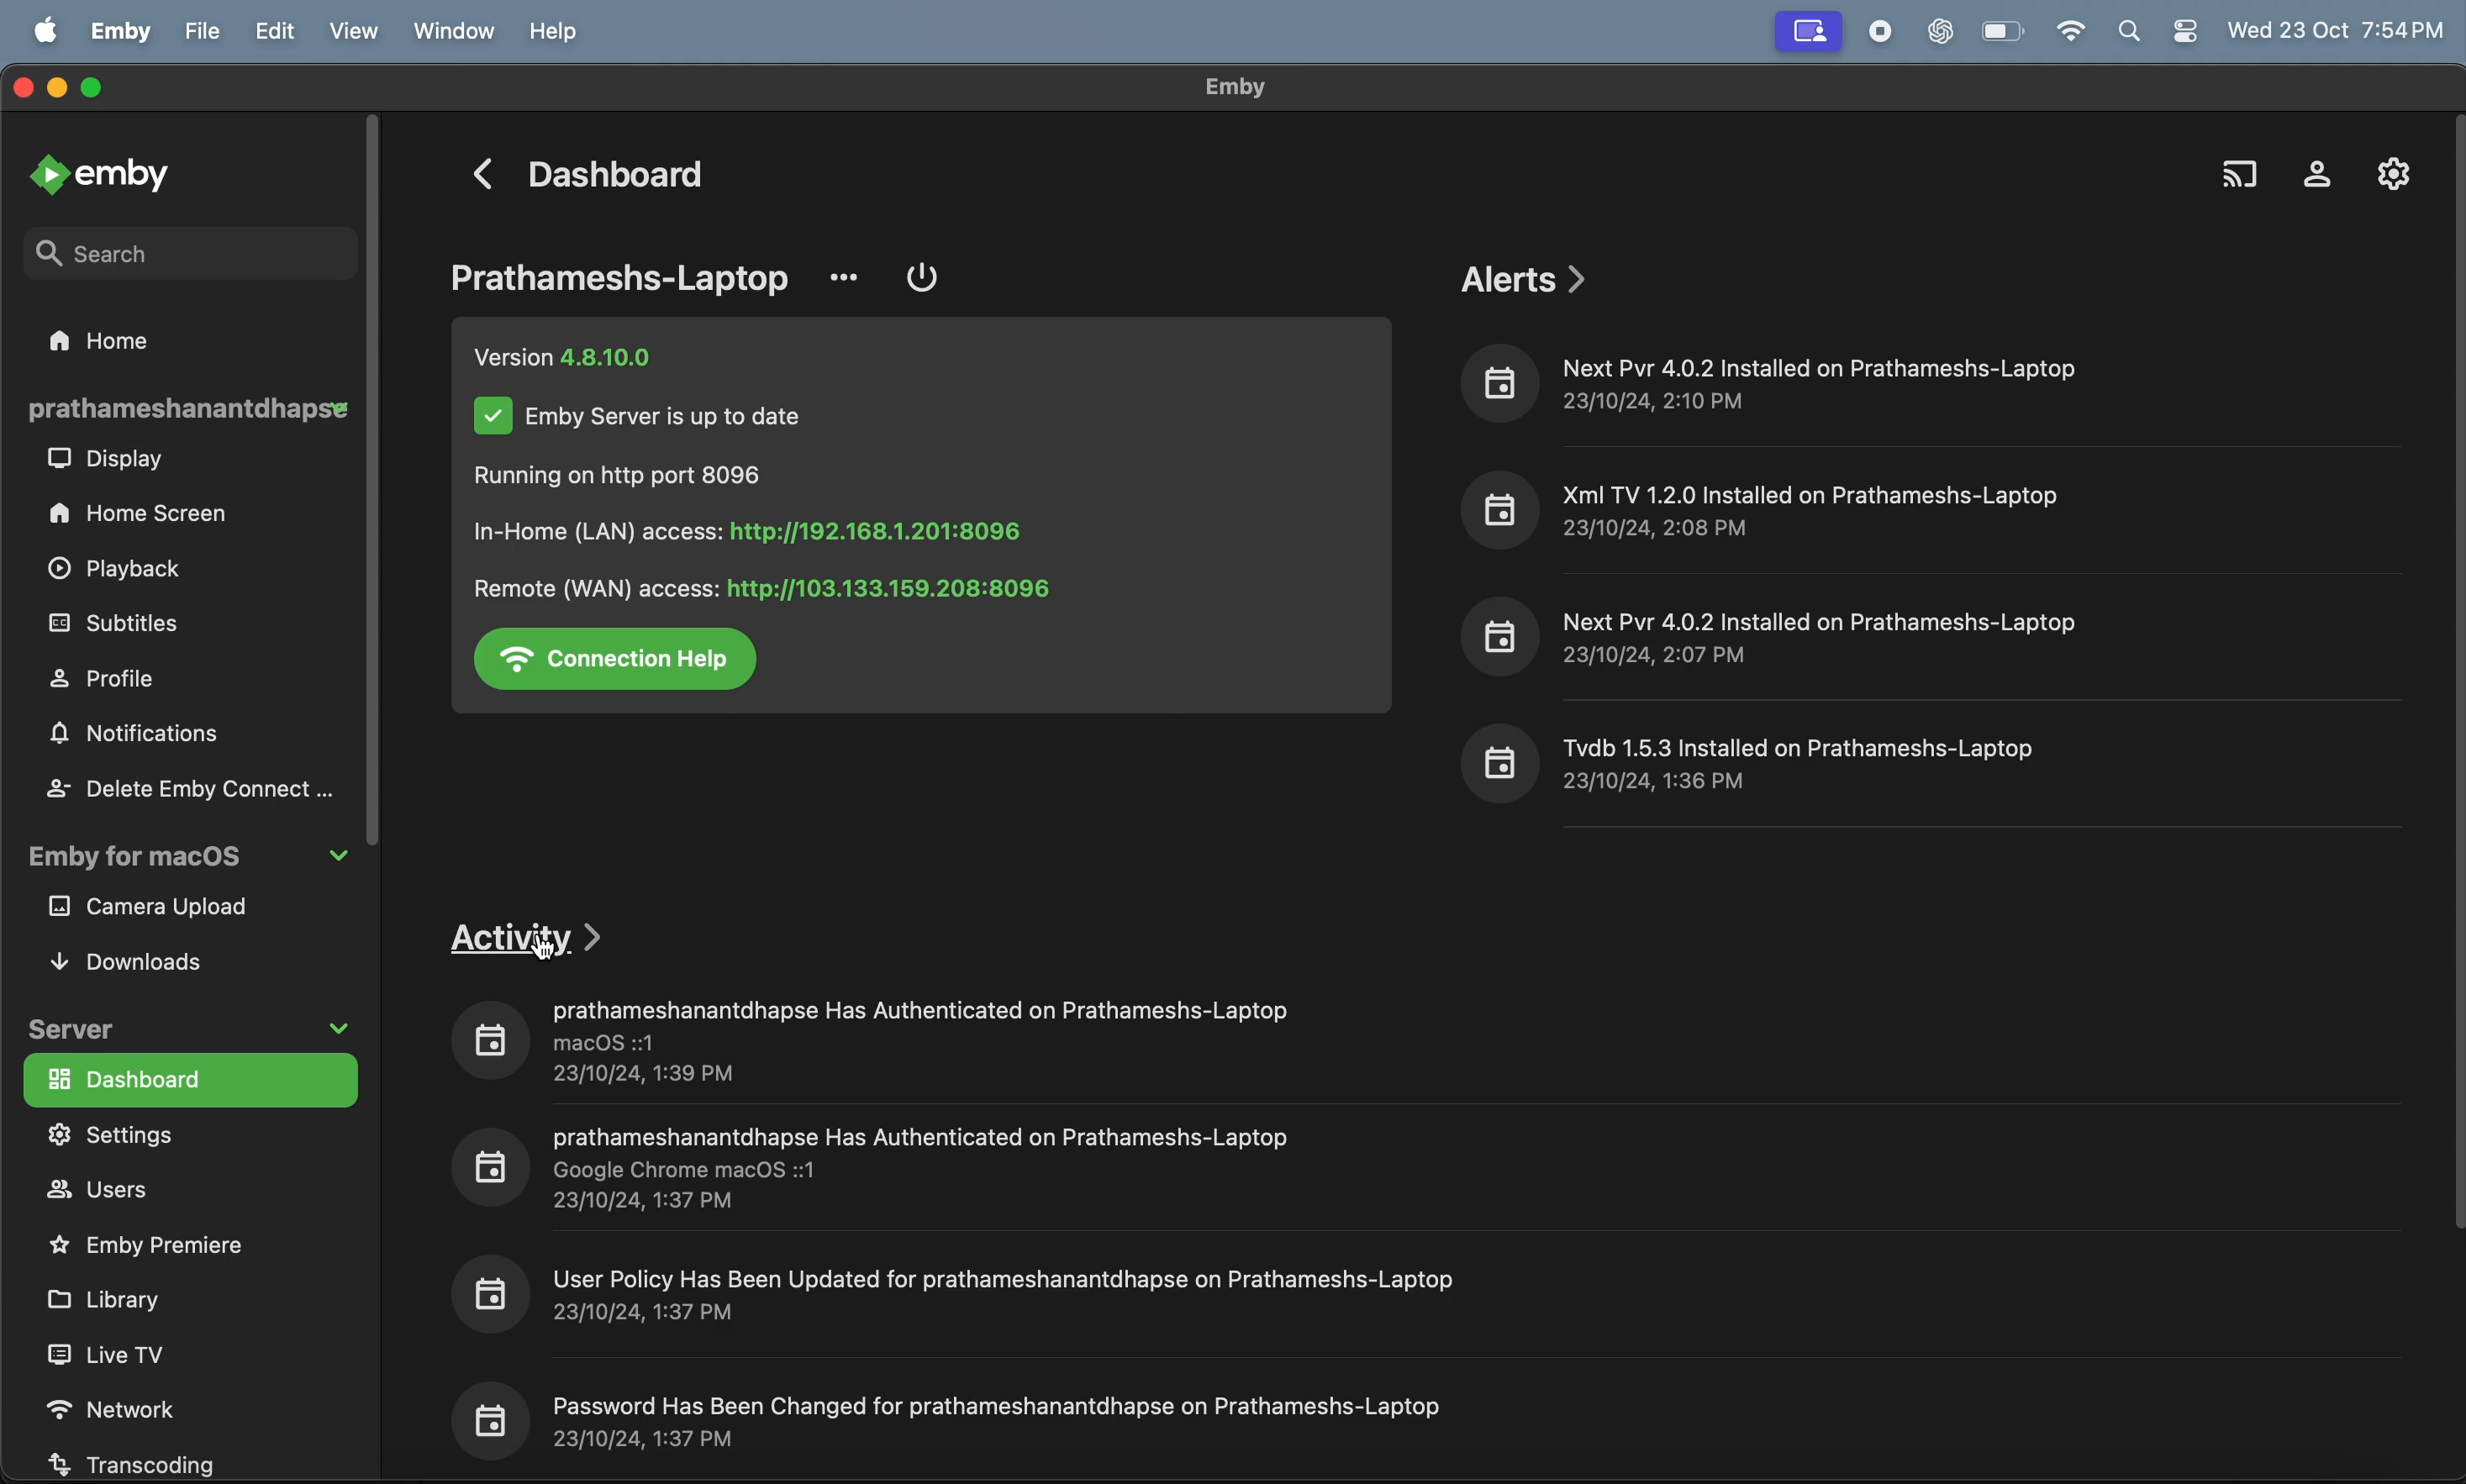  I want to click on 8 Xml TV 1.2.0 Installed on Prathameshs-Laptop
23/10/24, 2:08 PM, so click(1770, 506).